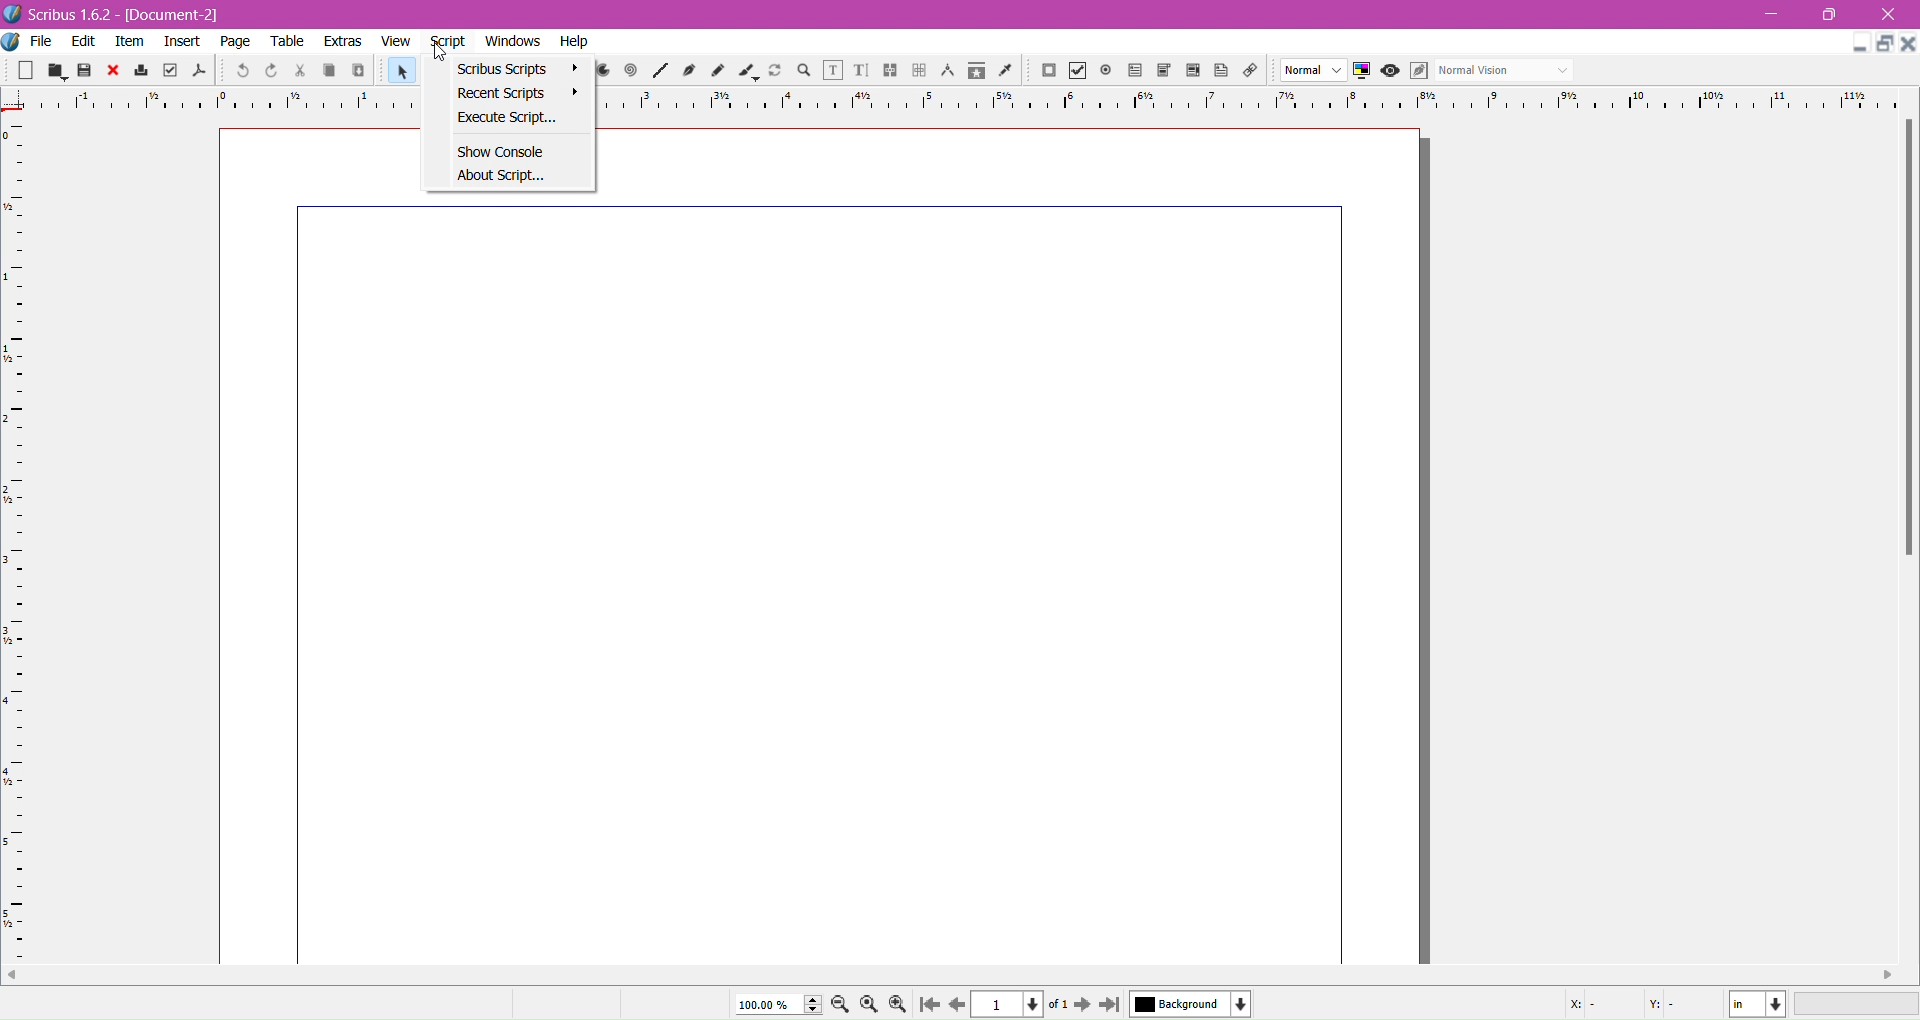  I want to click on Cursor coordinate - Y, so click(1685, 1004).